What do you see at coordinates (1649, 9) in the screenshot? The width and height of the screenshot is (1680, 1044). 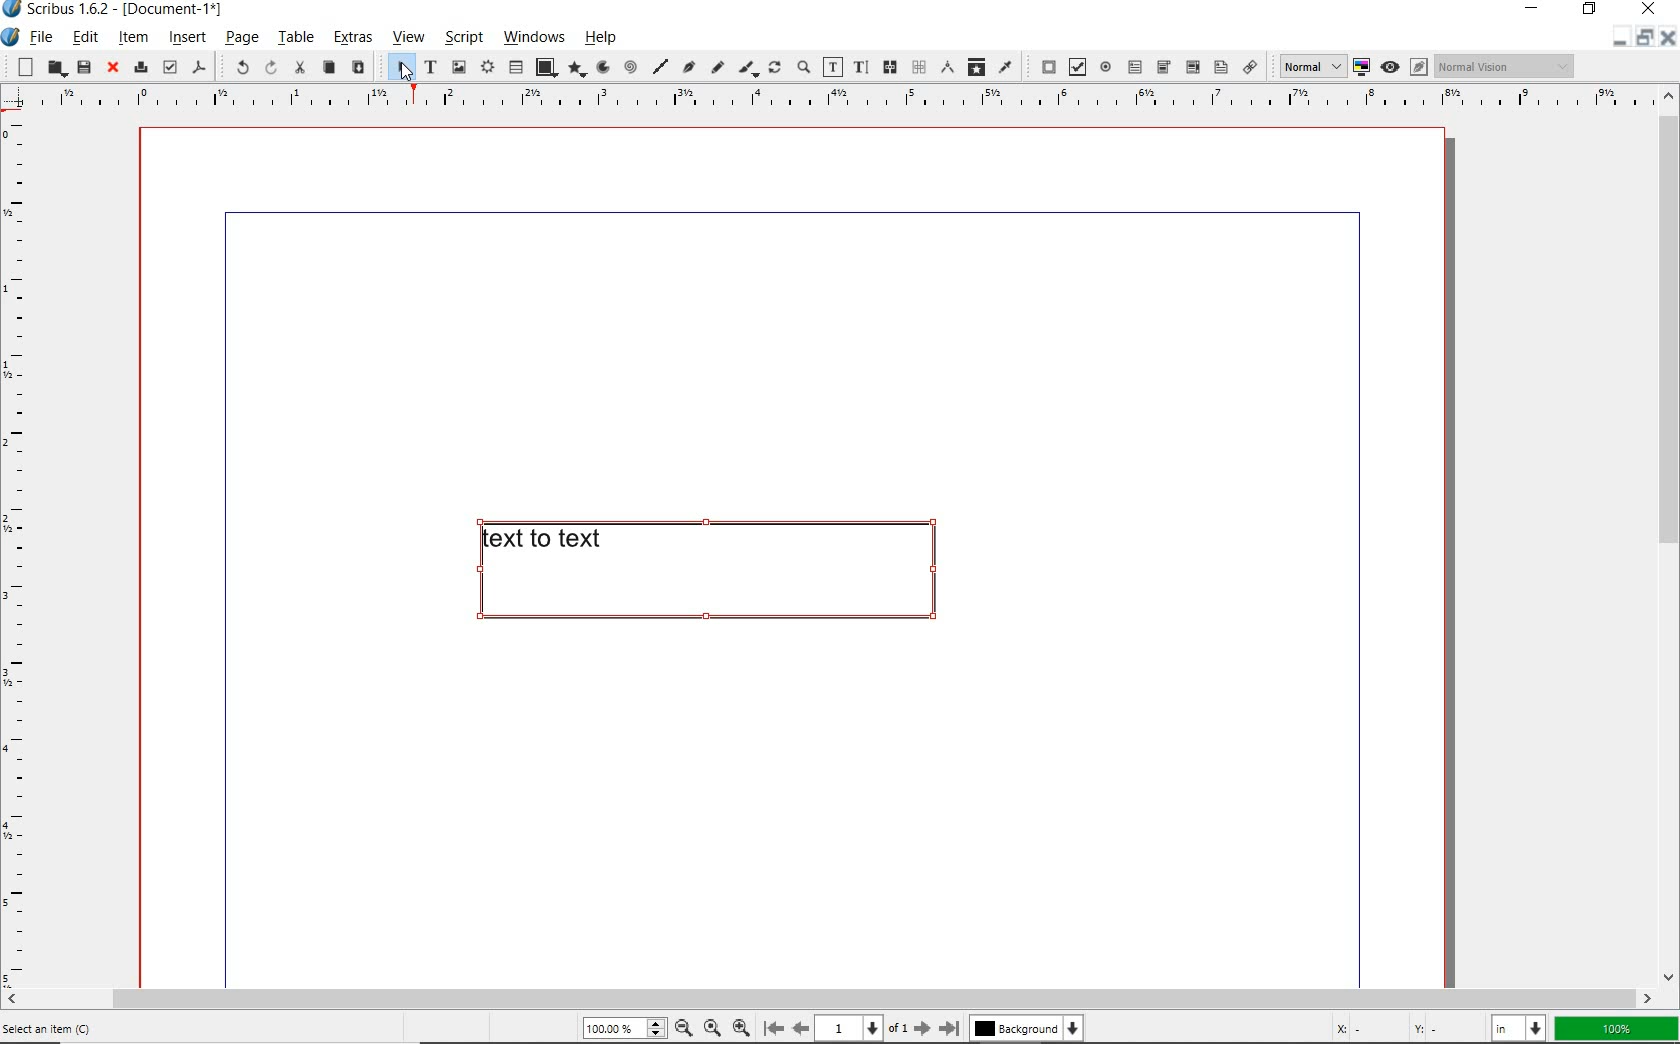 I see `close` at bounding box center [1649, 9].